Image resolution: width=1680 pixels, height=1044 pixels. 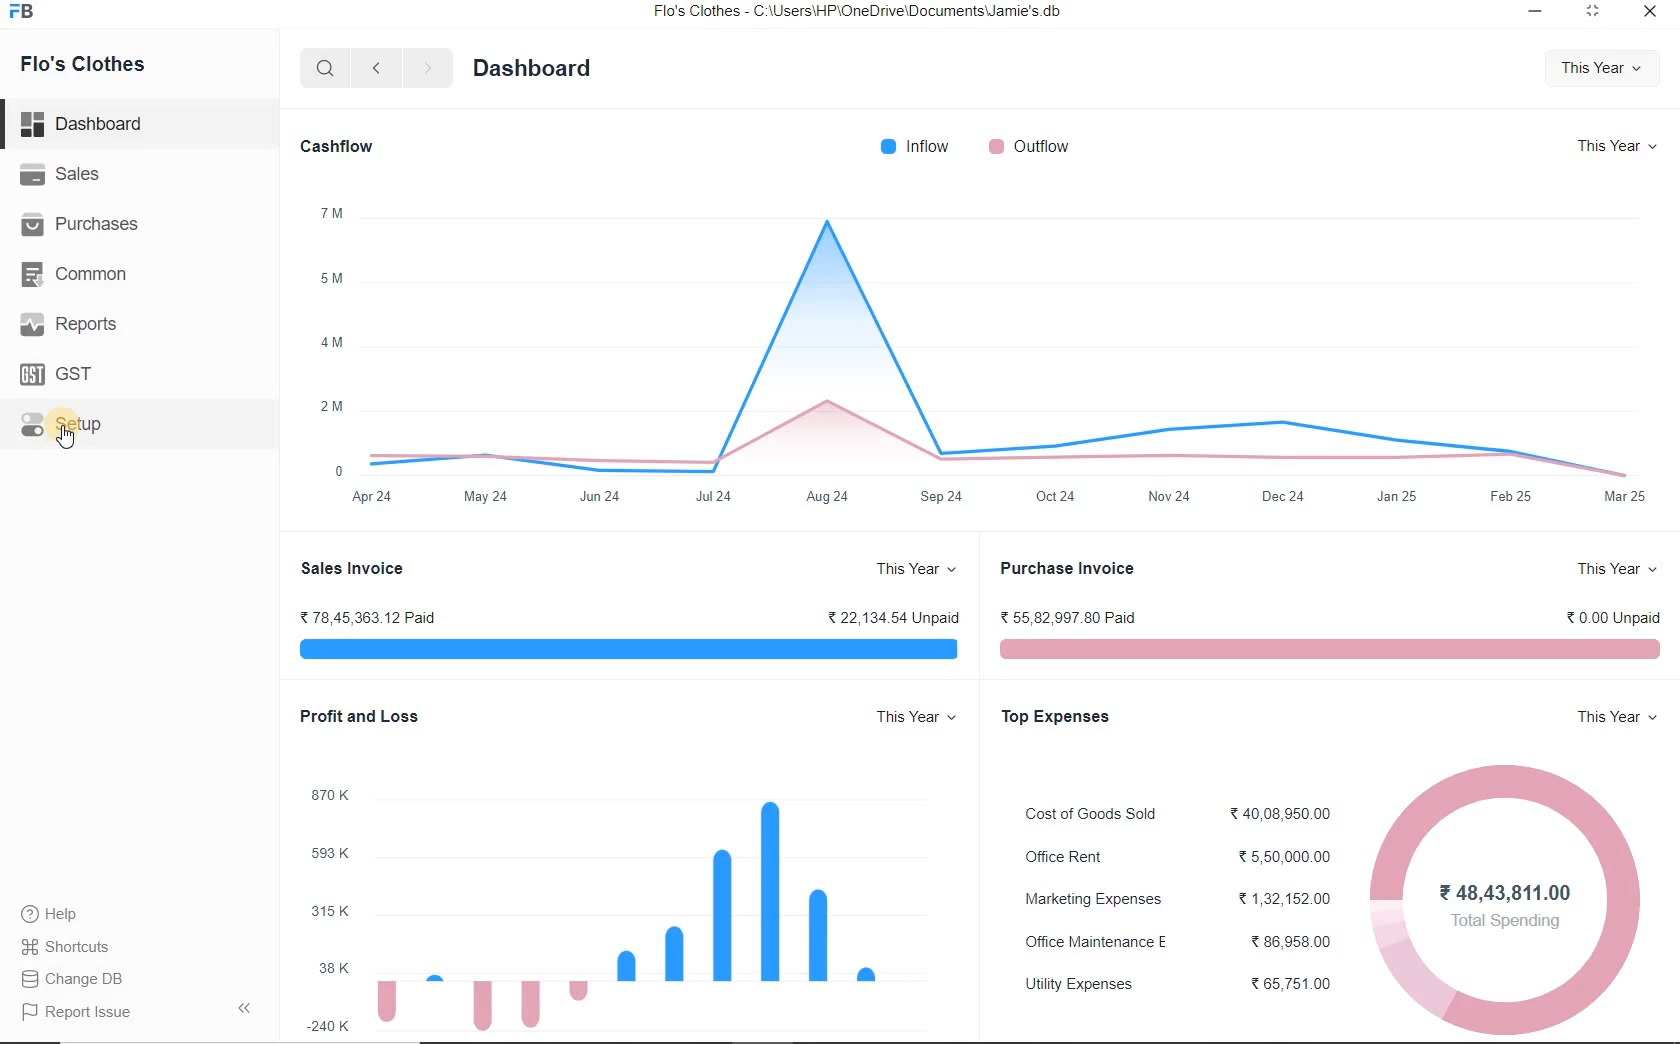 I want to click on Oct 24, so click(x=1060, y=497).